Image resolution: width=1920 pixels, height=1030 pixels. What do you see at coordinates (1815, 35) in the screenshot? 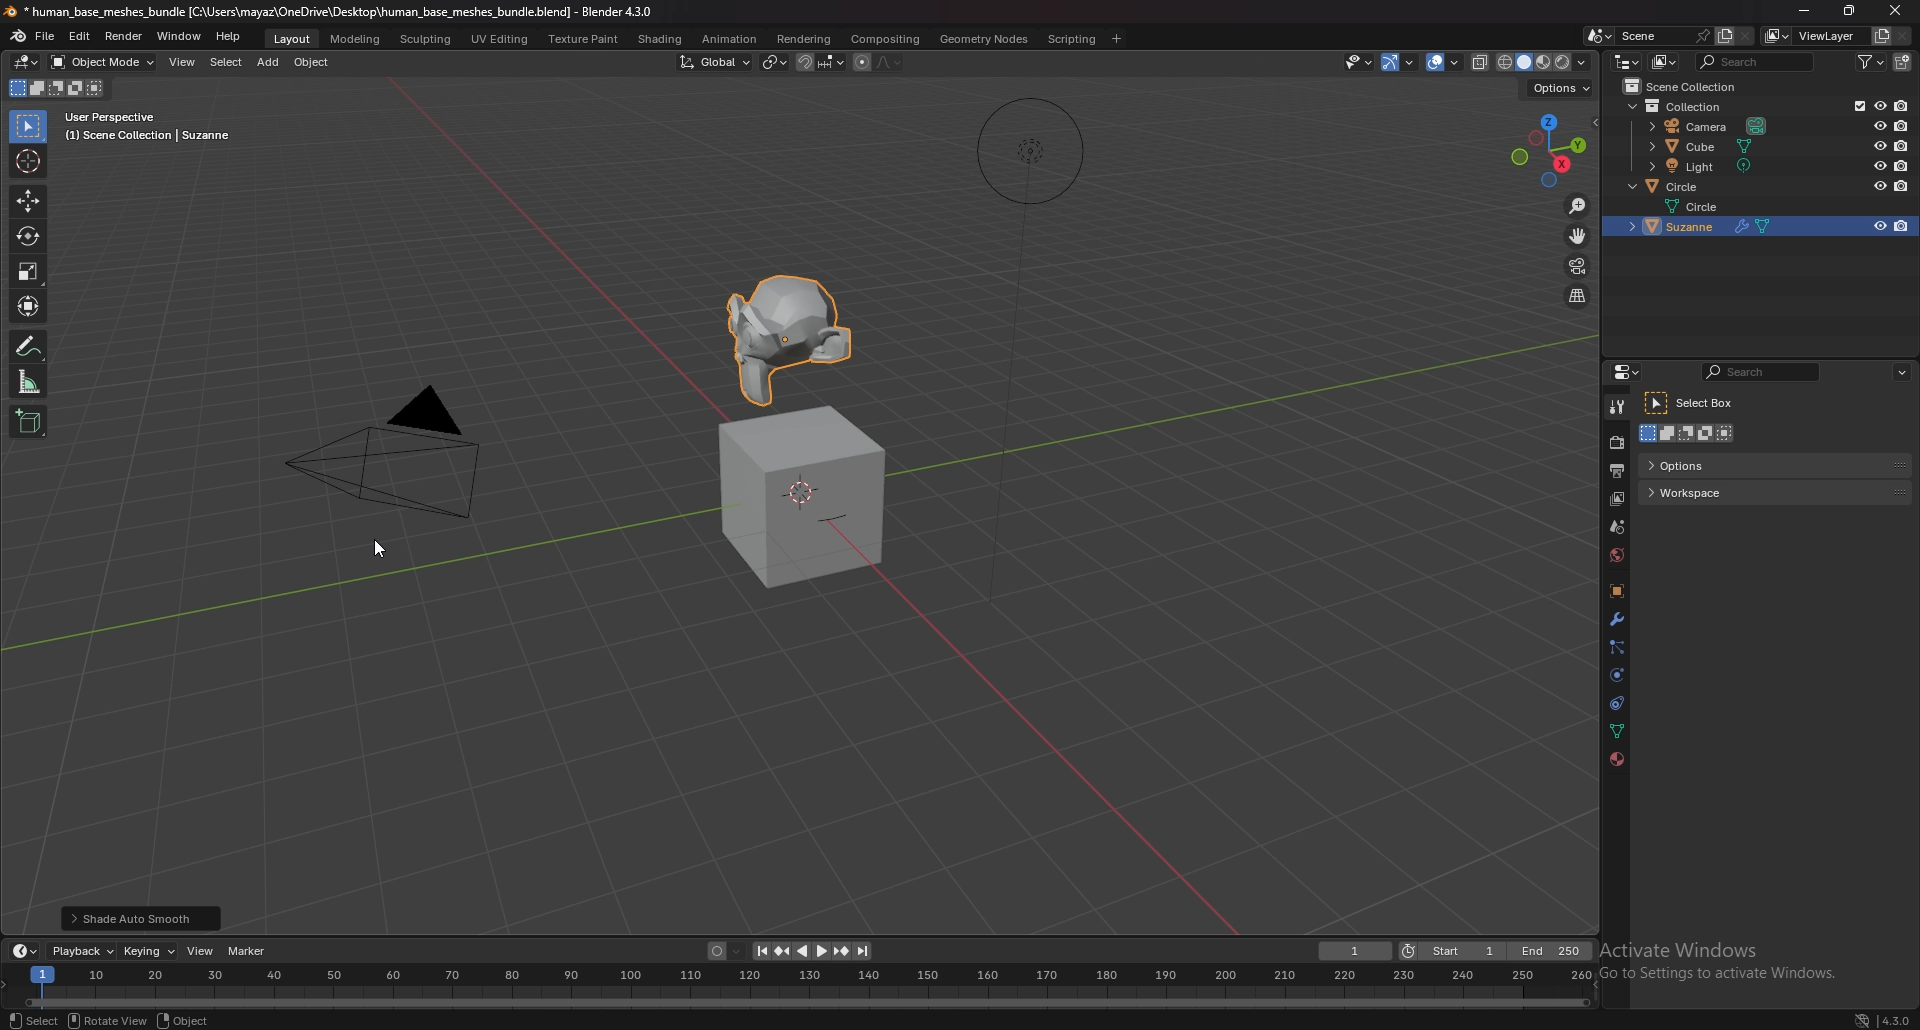
I see `view layer` at bounding box center [1815, 35].